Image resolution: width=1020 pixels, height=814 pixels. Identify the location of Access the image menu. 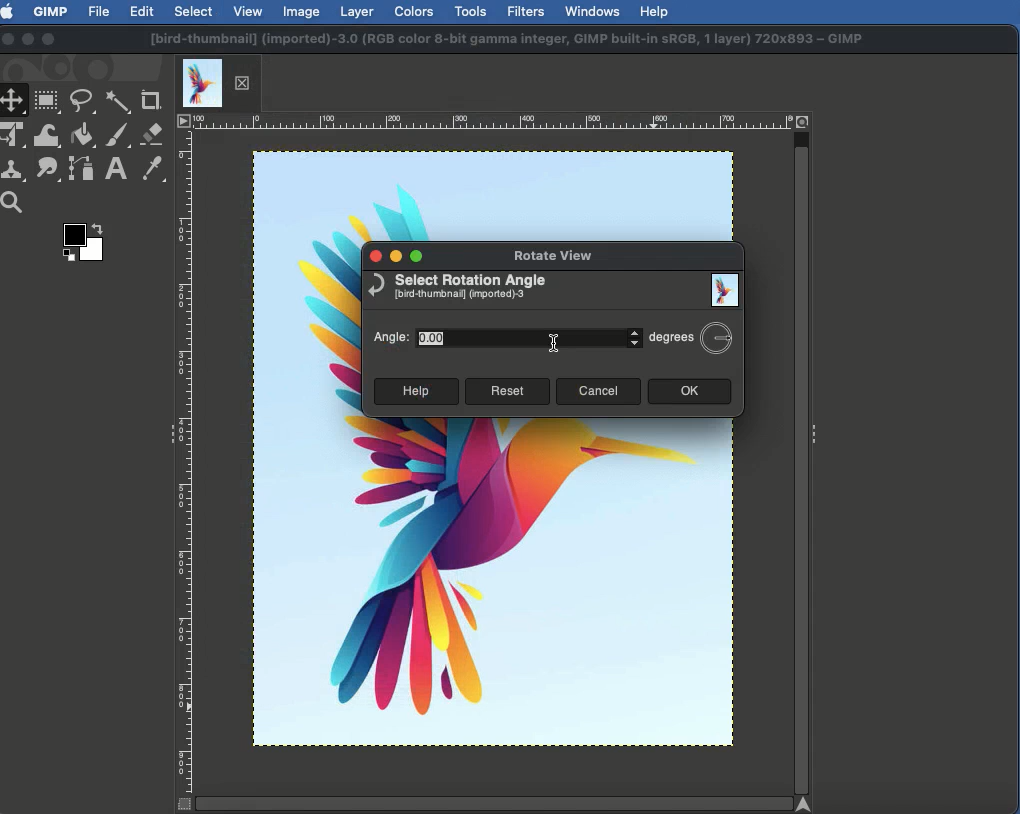
(184, 122).